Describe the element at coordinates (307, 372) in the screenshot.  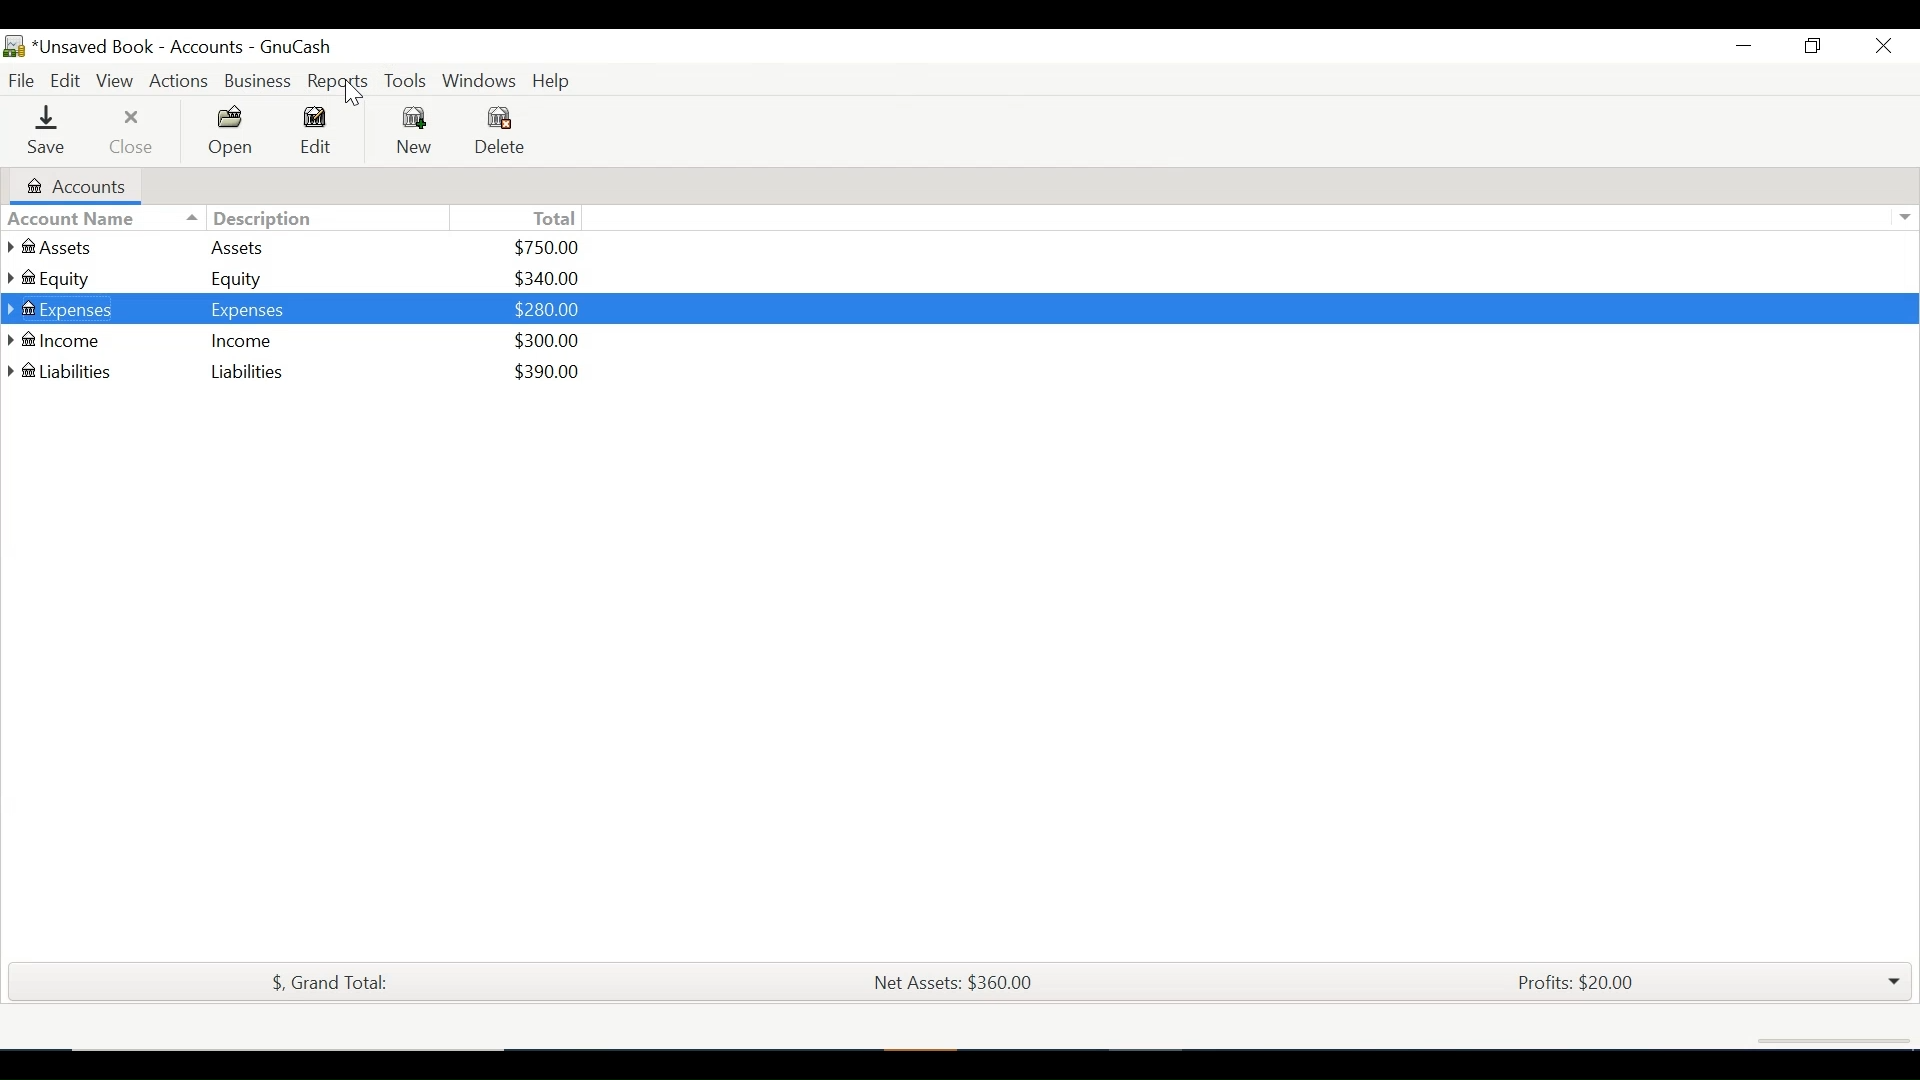
I see `# Liabilities Liabilities $390.00` at that location.